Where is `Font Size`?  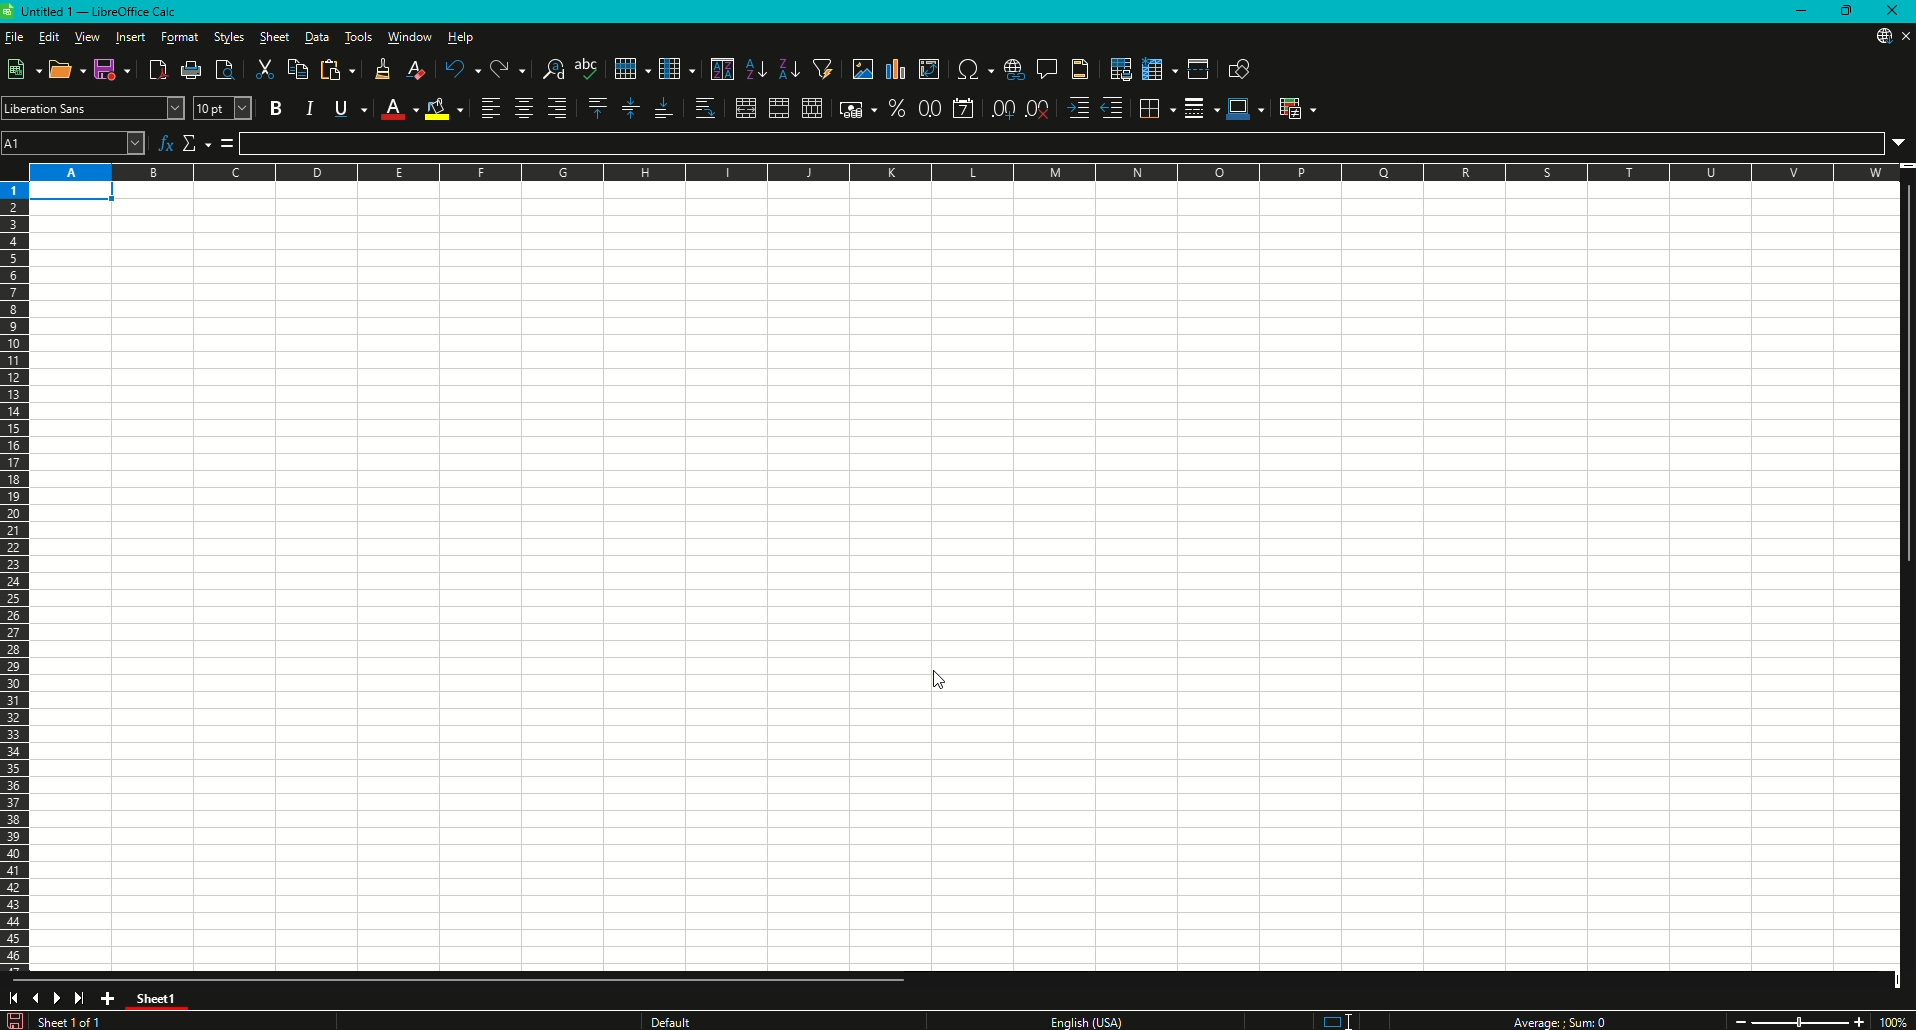 Font Size is located at coordinates (223, 108).